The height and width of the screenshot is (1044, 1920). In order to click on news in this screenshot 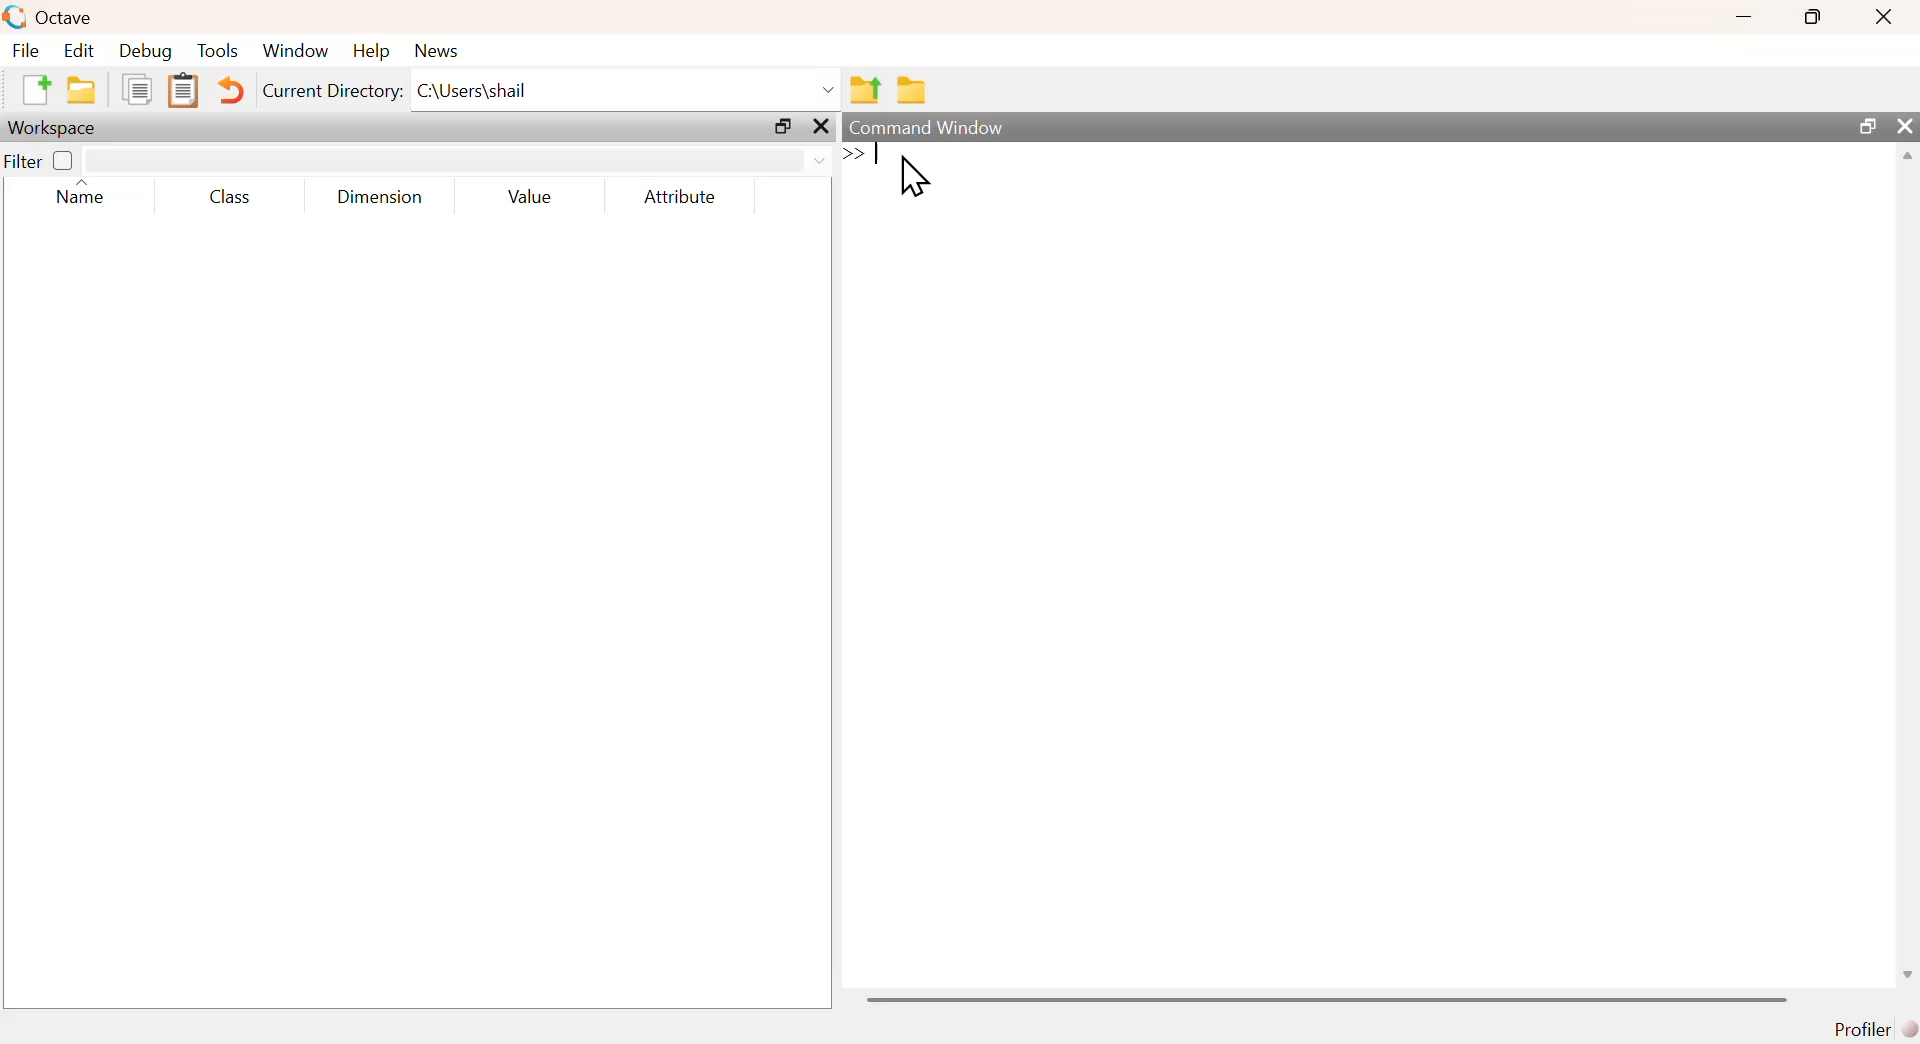, I will do `click(446, 50)`.